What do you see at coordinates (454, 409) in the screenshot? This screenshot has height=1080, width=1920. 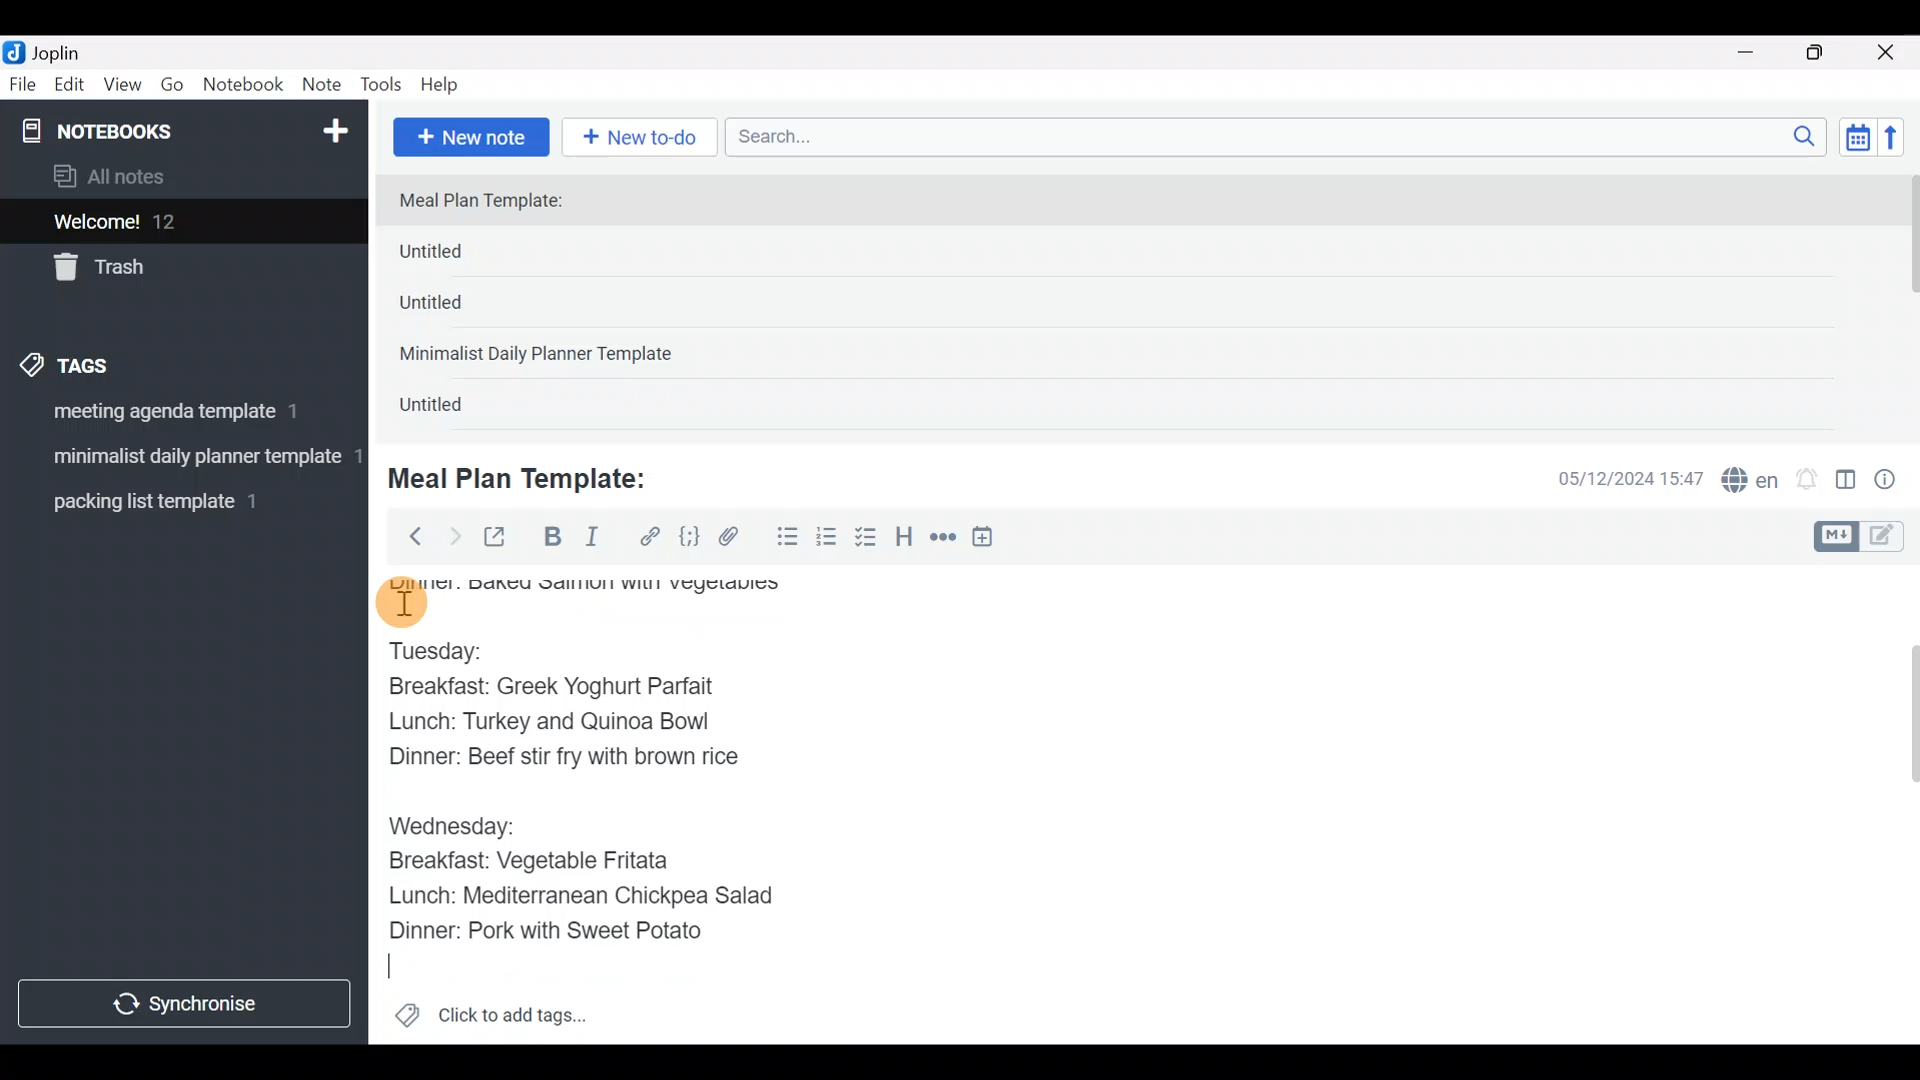 I see `Untitled` at bounding box center [454, 409].